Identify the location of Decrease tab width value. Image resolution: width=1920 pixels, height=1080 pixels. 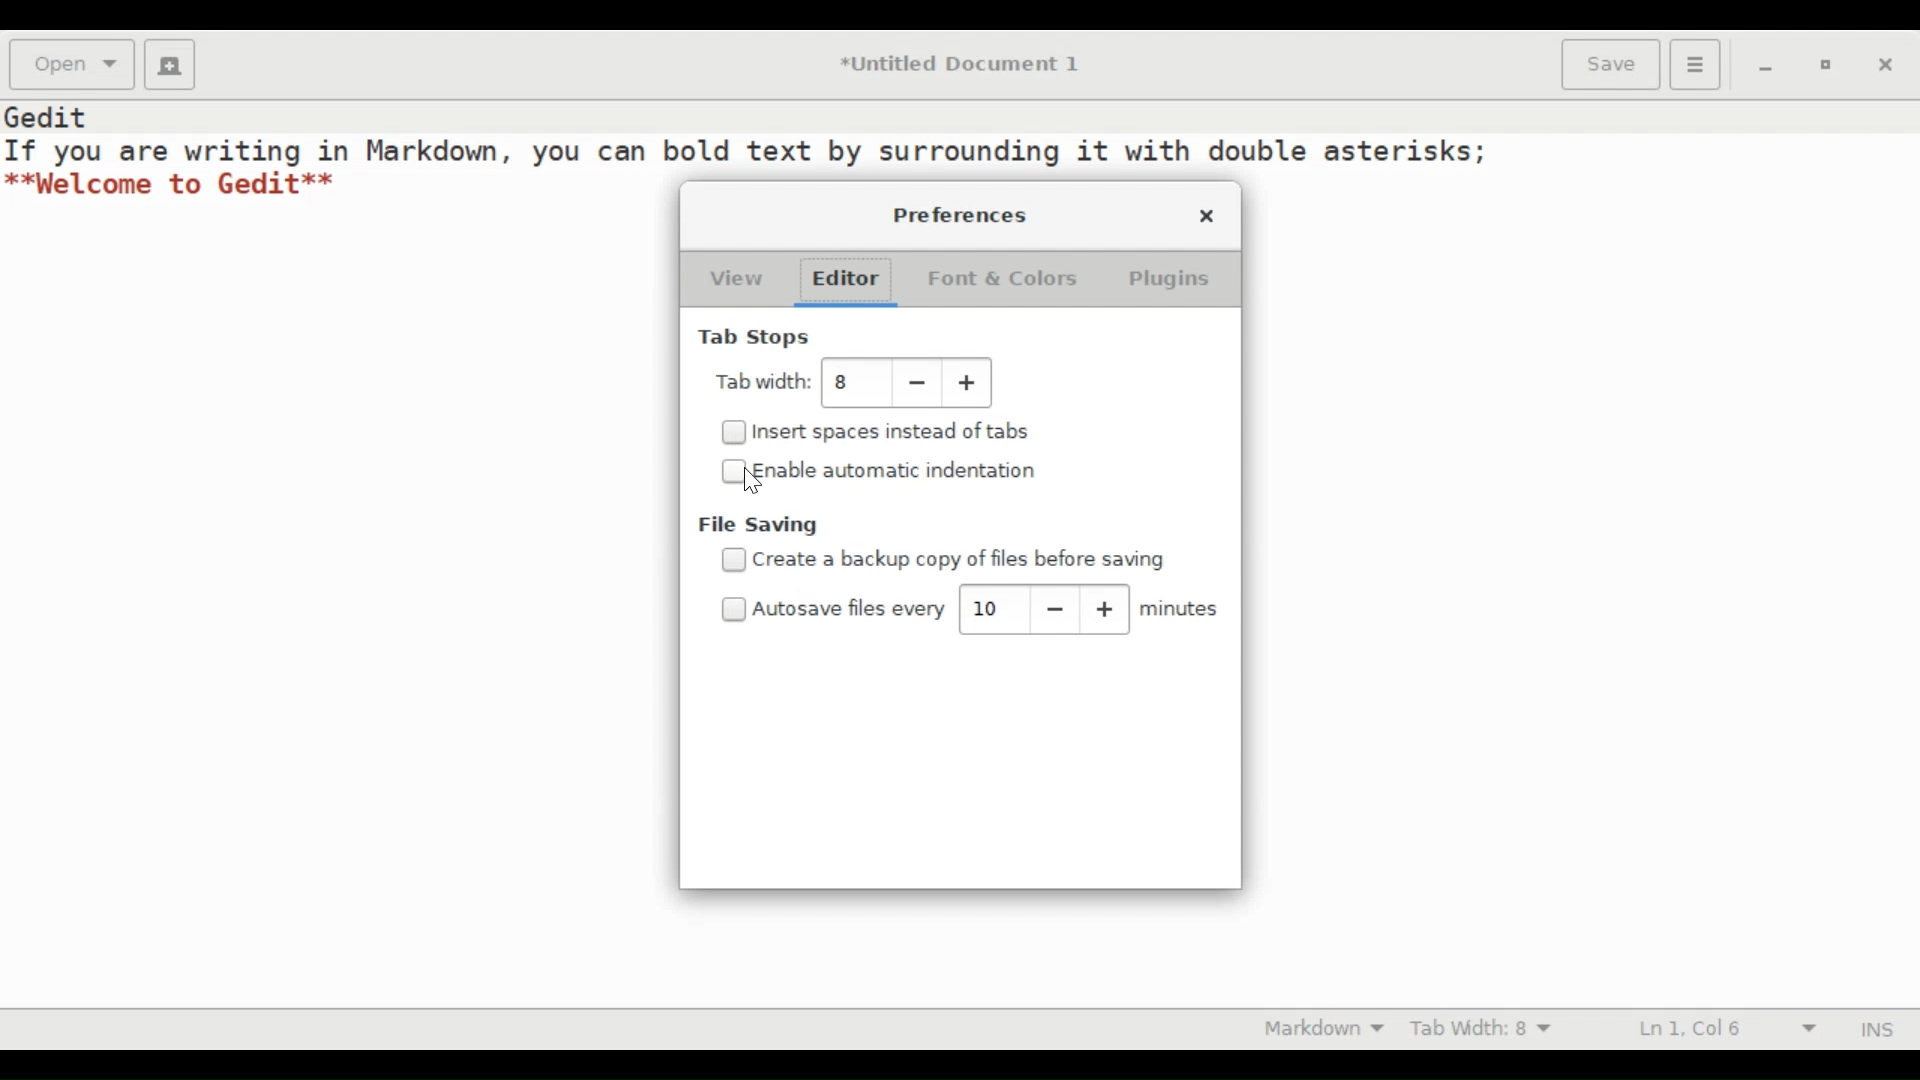
(916, 383).